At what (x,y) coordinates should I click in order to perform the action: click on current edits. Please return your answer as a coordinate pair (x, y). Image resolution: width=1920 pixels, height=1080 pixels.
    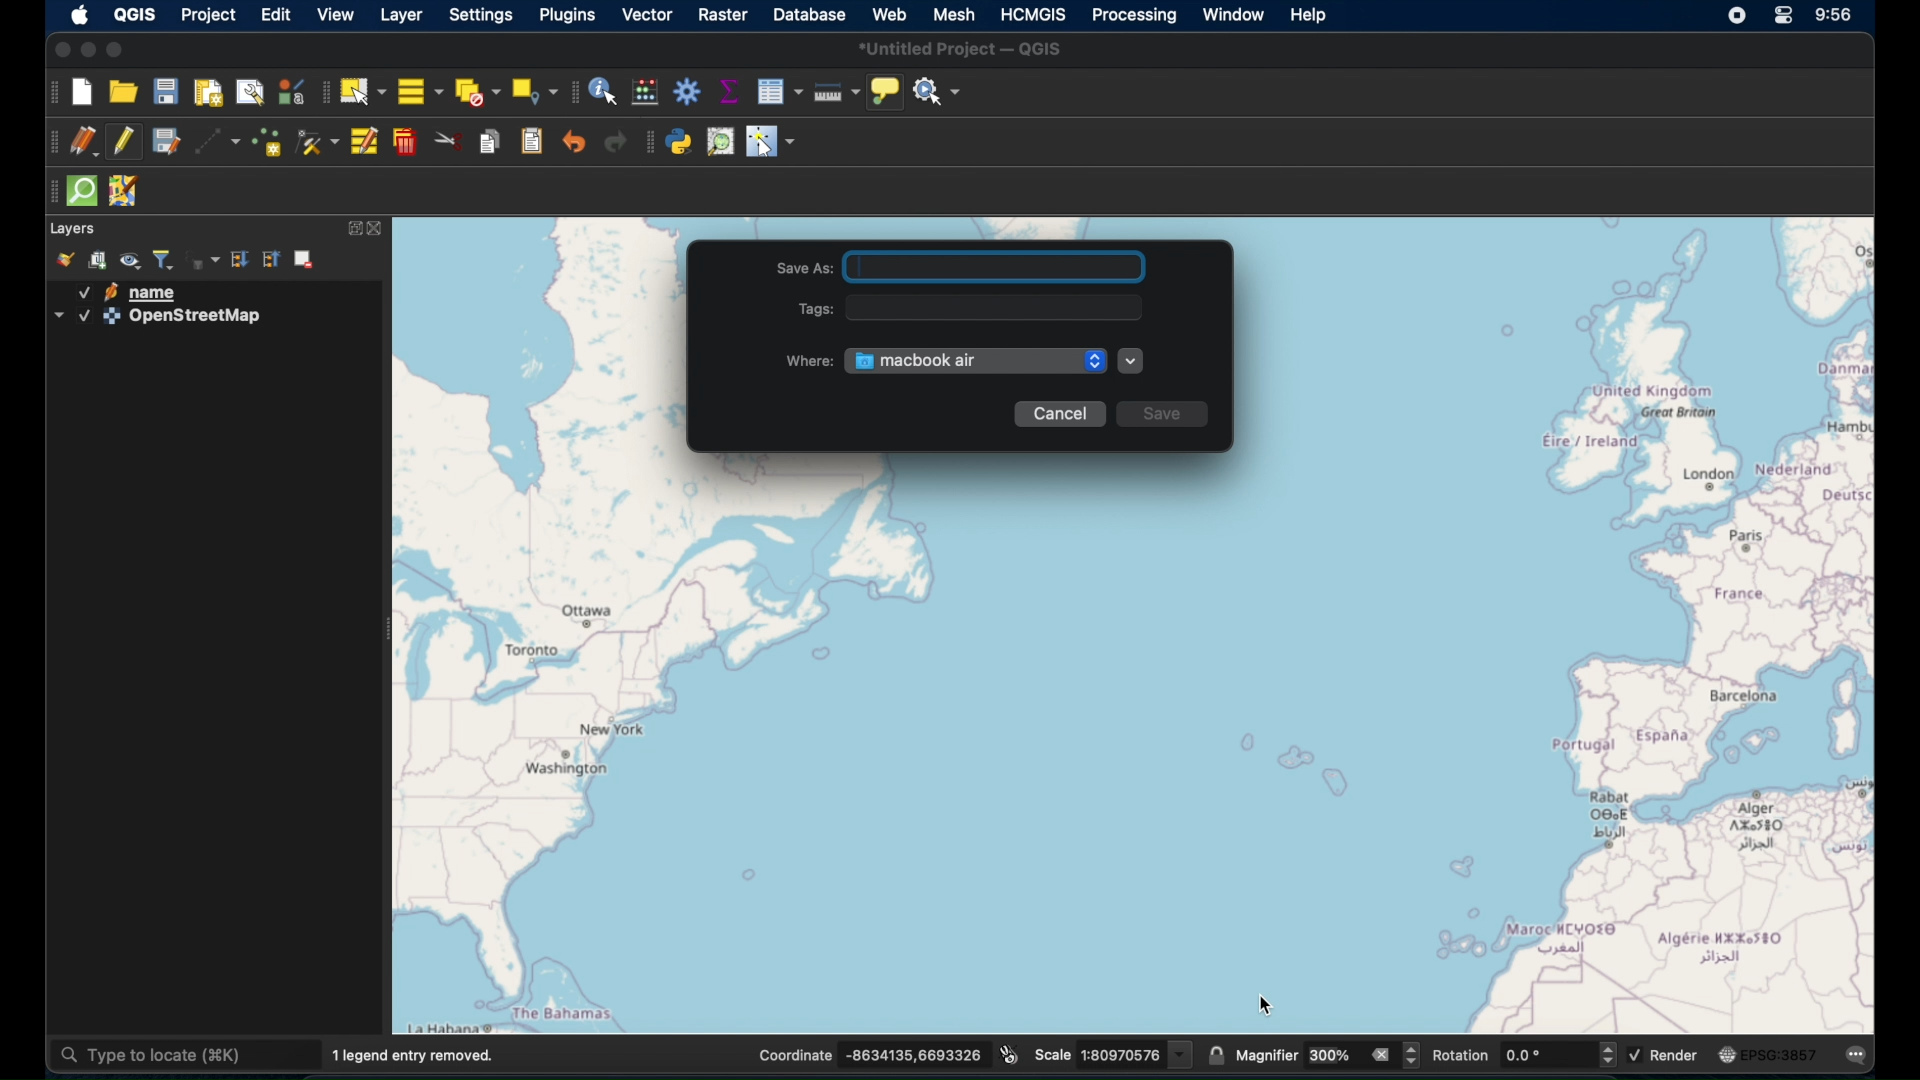
    Looking at the image, I should click on (84, 142).